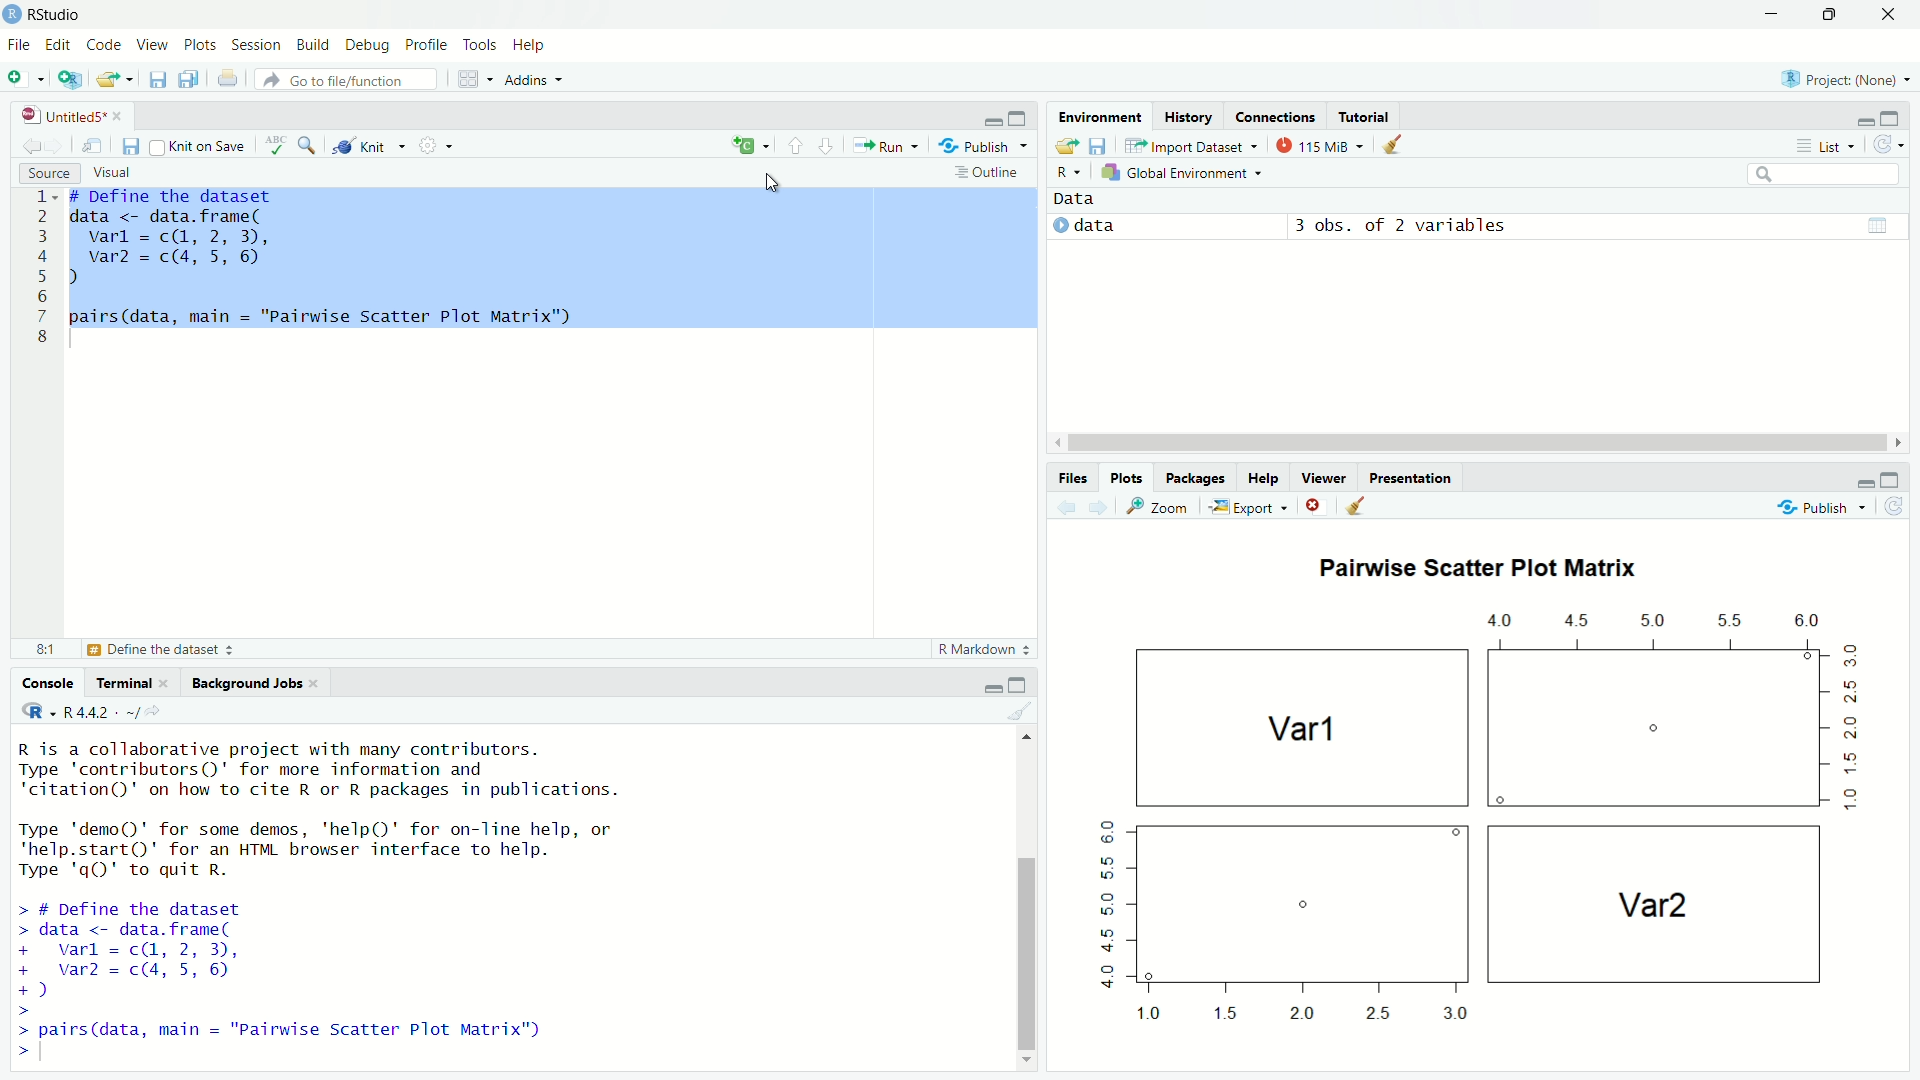 This screenshot has width=1920, height=1080. Describe the element at coordinates (1311, 506) in the screenshot. I see `Close` at that location.